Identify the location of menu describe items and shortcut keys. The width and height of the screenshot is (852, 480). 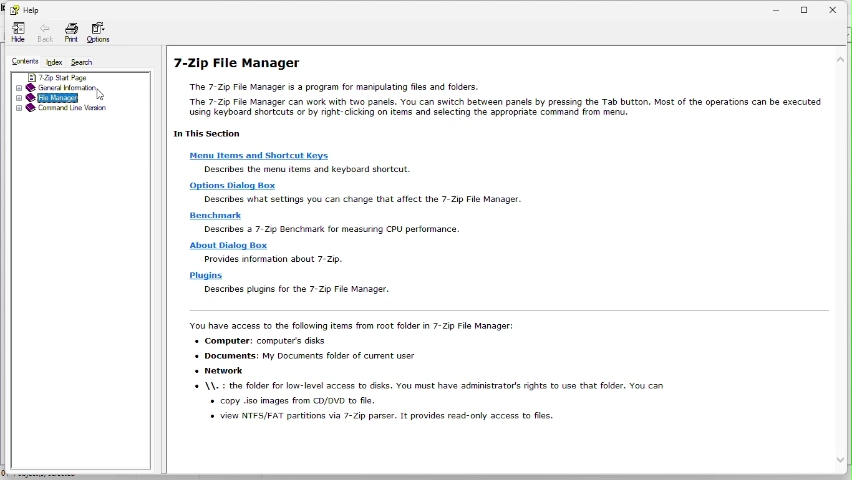
(264, 157).